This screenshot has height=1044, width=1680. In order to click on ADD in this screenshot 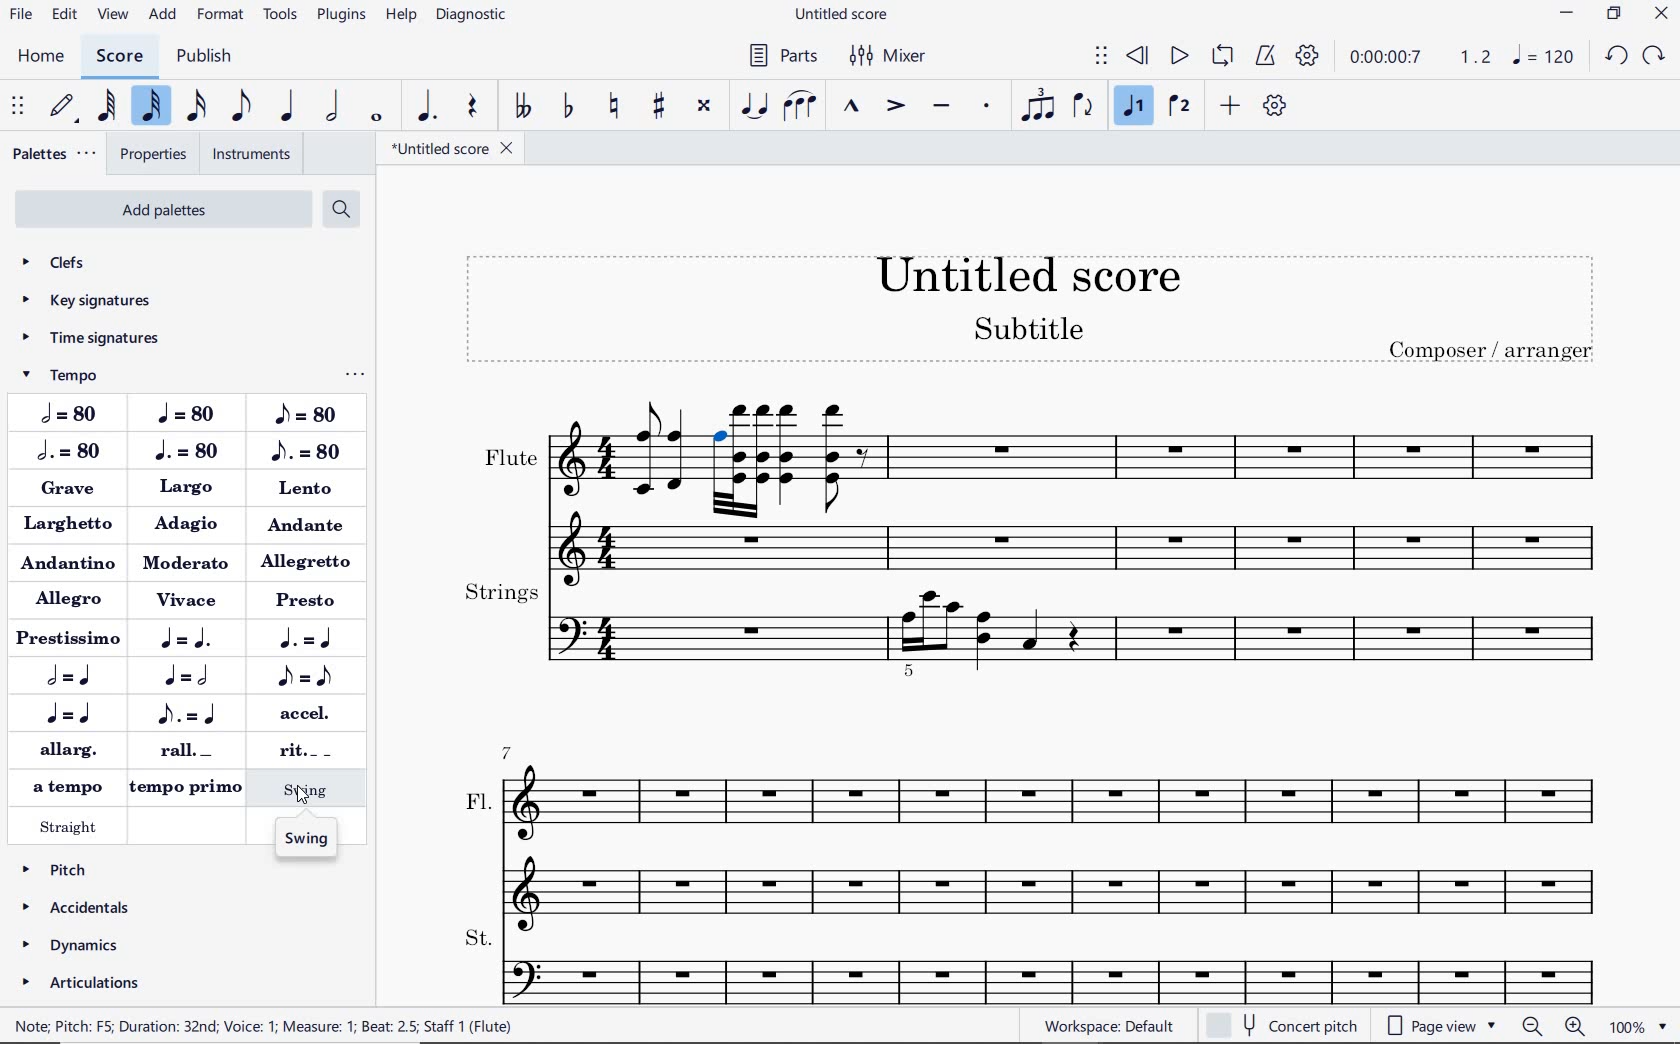, I will do `click(1231, 107)`.